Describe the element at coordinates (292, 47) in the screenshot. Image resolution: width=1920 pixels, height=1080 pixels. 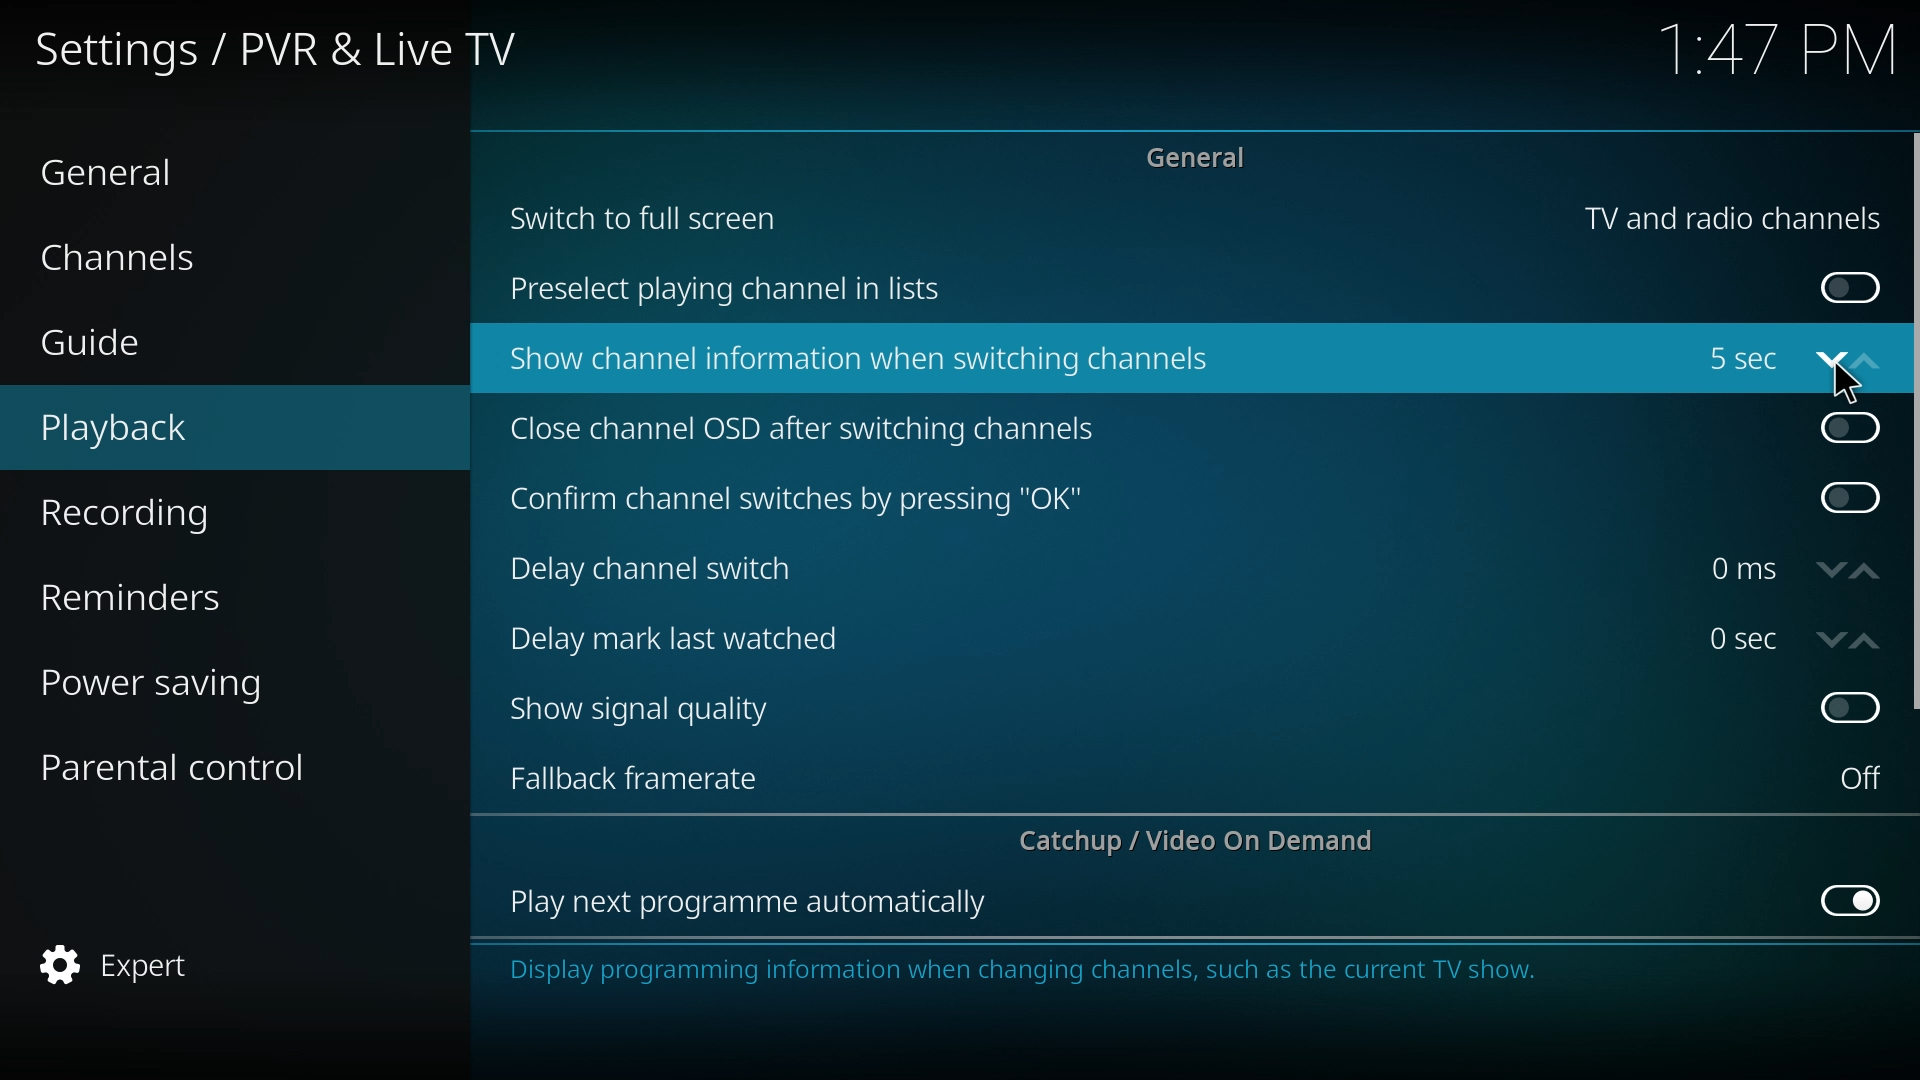
I see `settings/pvr and live tv` at that location.